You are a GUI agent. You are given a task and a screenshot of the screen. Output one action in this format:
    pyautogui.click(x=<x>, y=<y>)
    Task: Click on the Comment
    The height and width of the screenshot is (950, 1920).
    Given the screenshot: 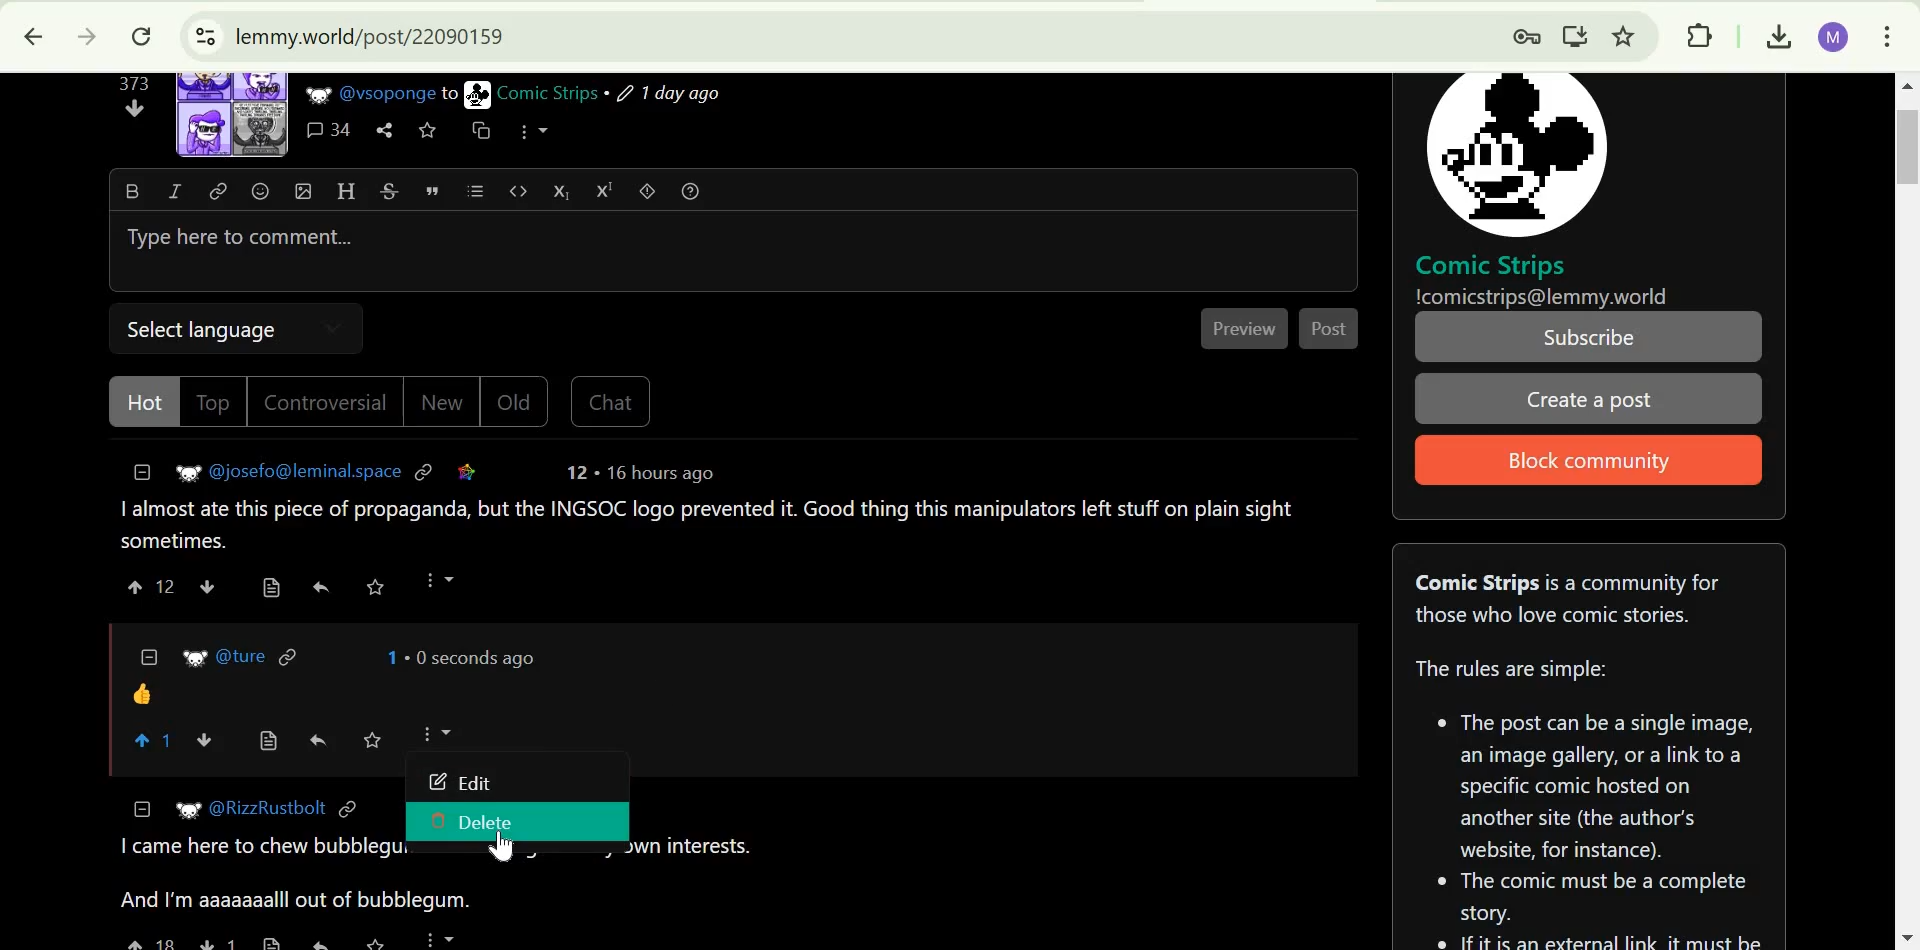 What is the action you would take?
    pyautogui.click(x=710, y=525)
    